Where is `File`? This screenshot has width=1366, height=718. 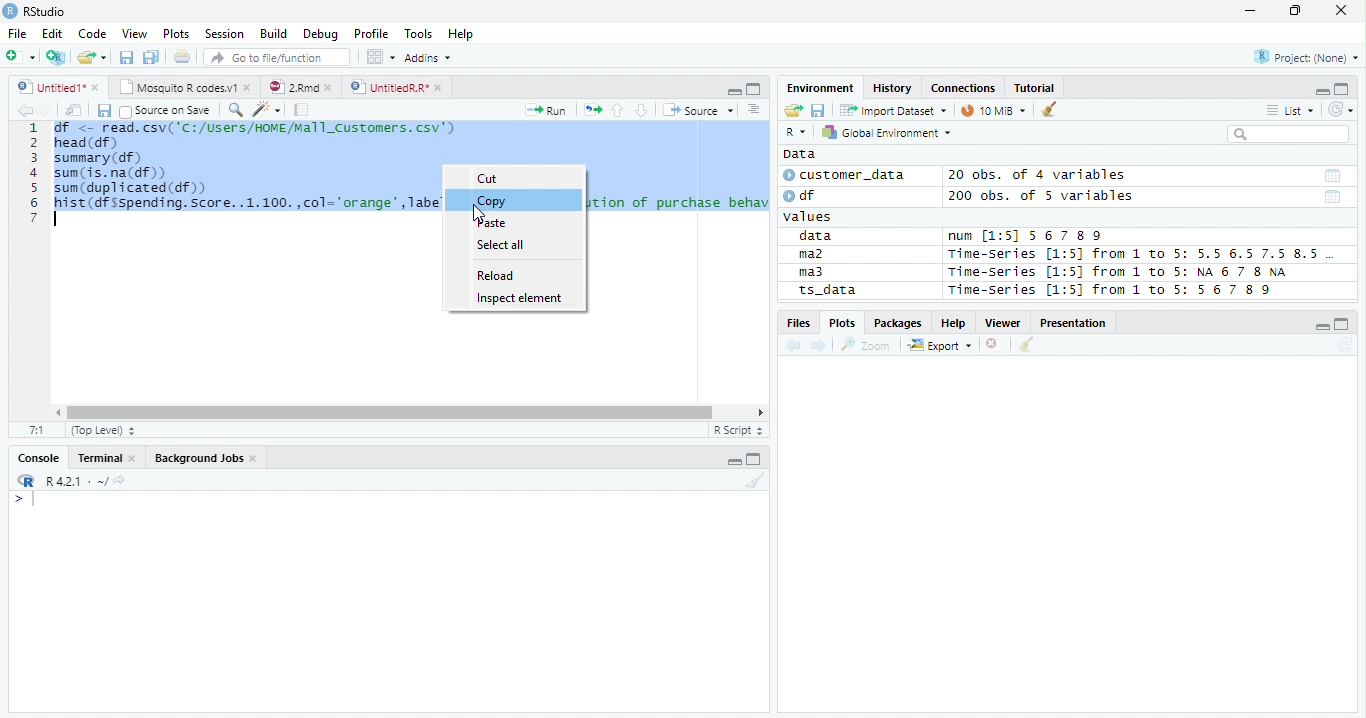
File is located at coordinates (16, 33).